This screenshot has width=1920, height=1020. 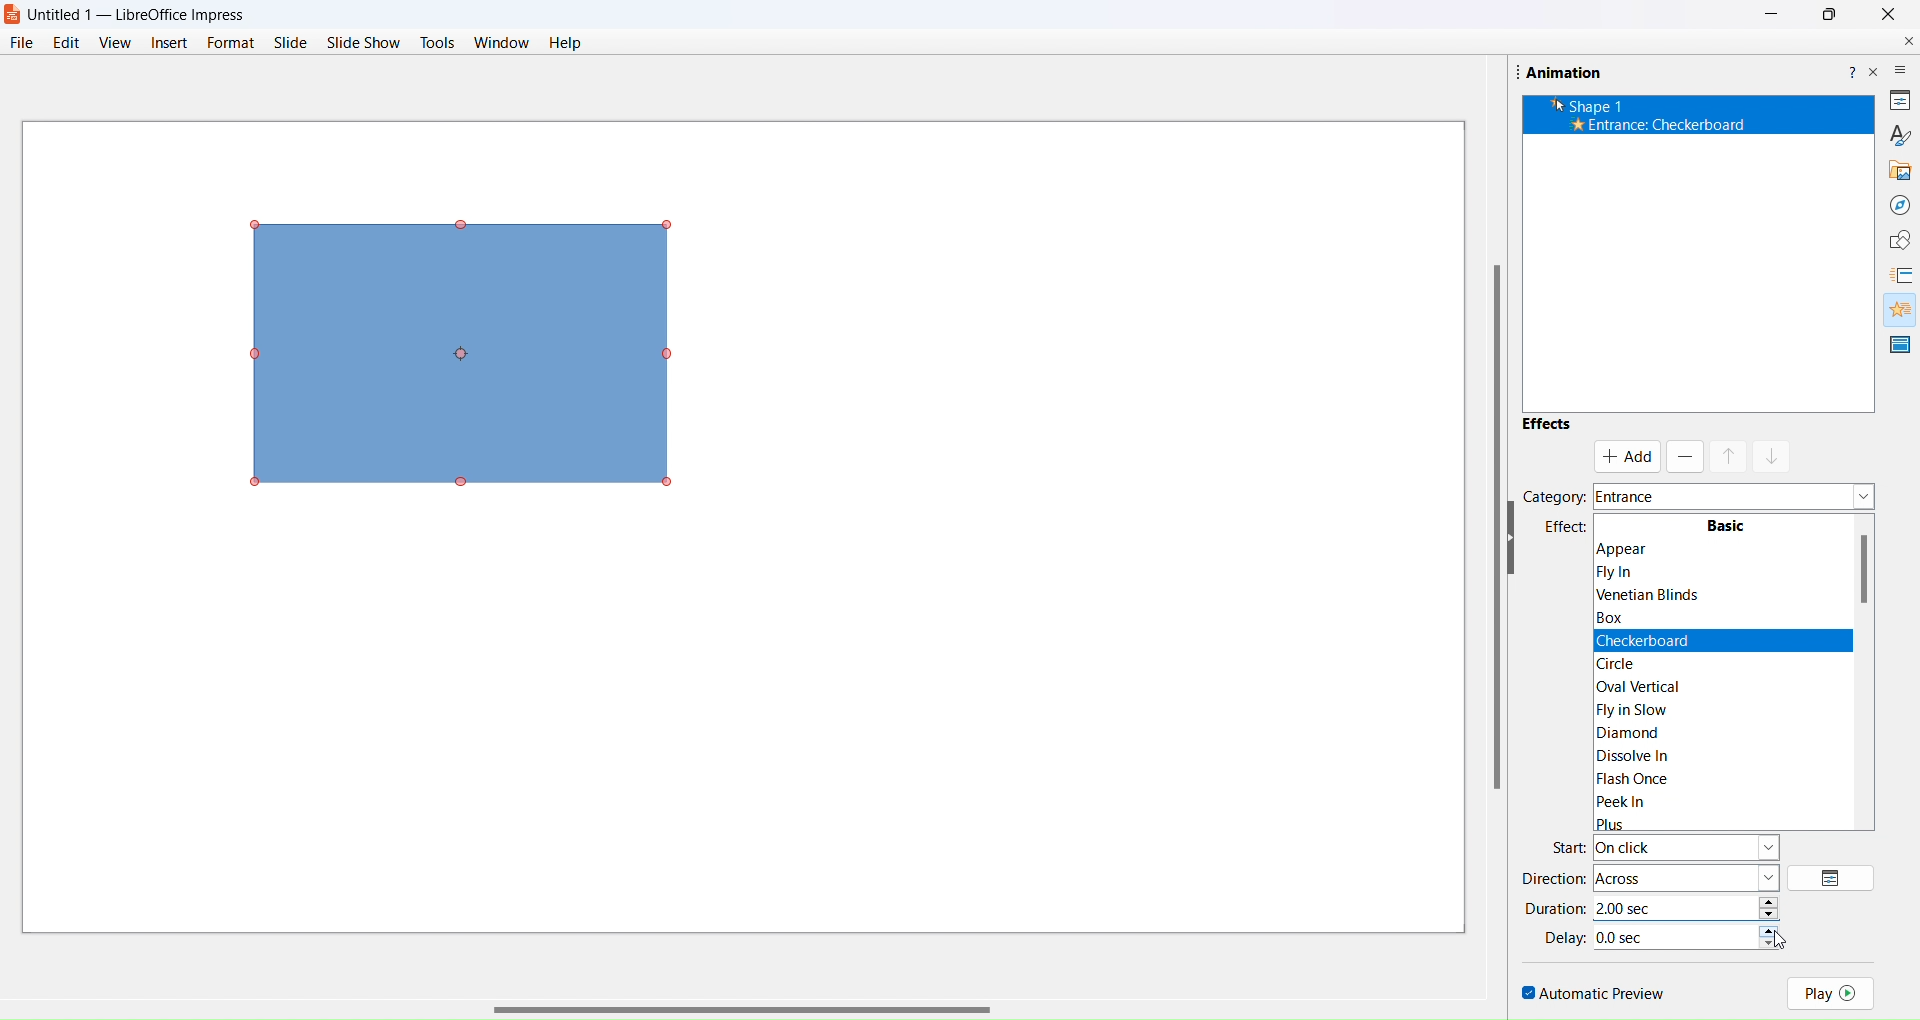 What do you see at coordinates (1619, 616) in the screenshot?
I see `Box` at bounding box center [1619, 616].